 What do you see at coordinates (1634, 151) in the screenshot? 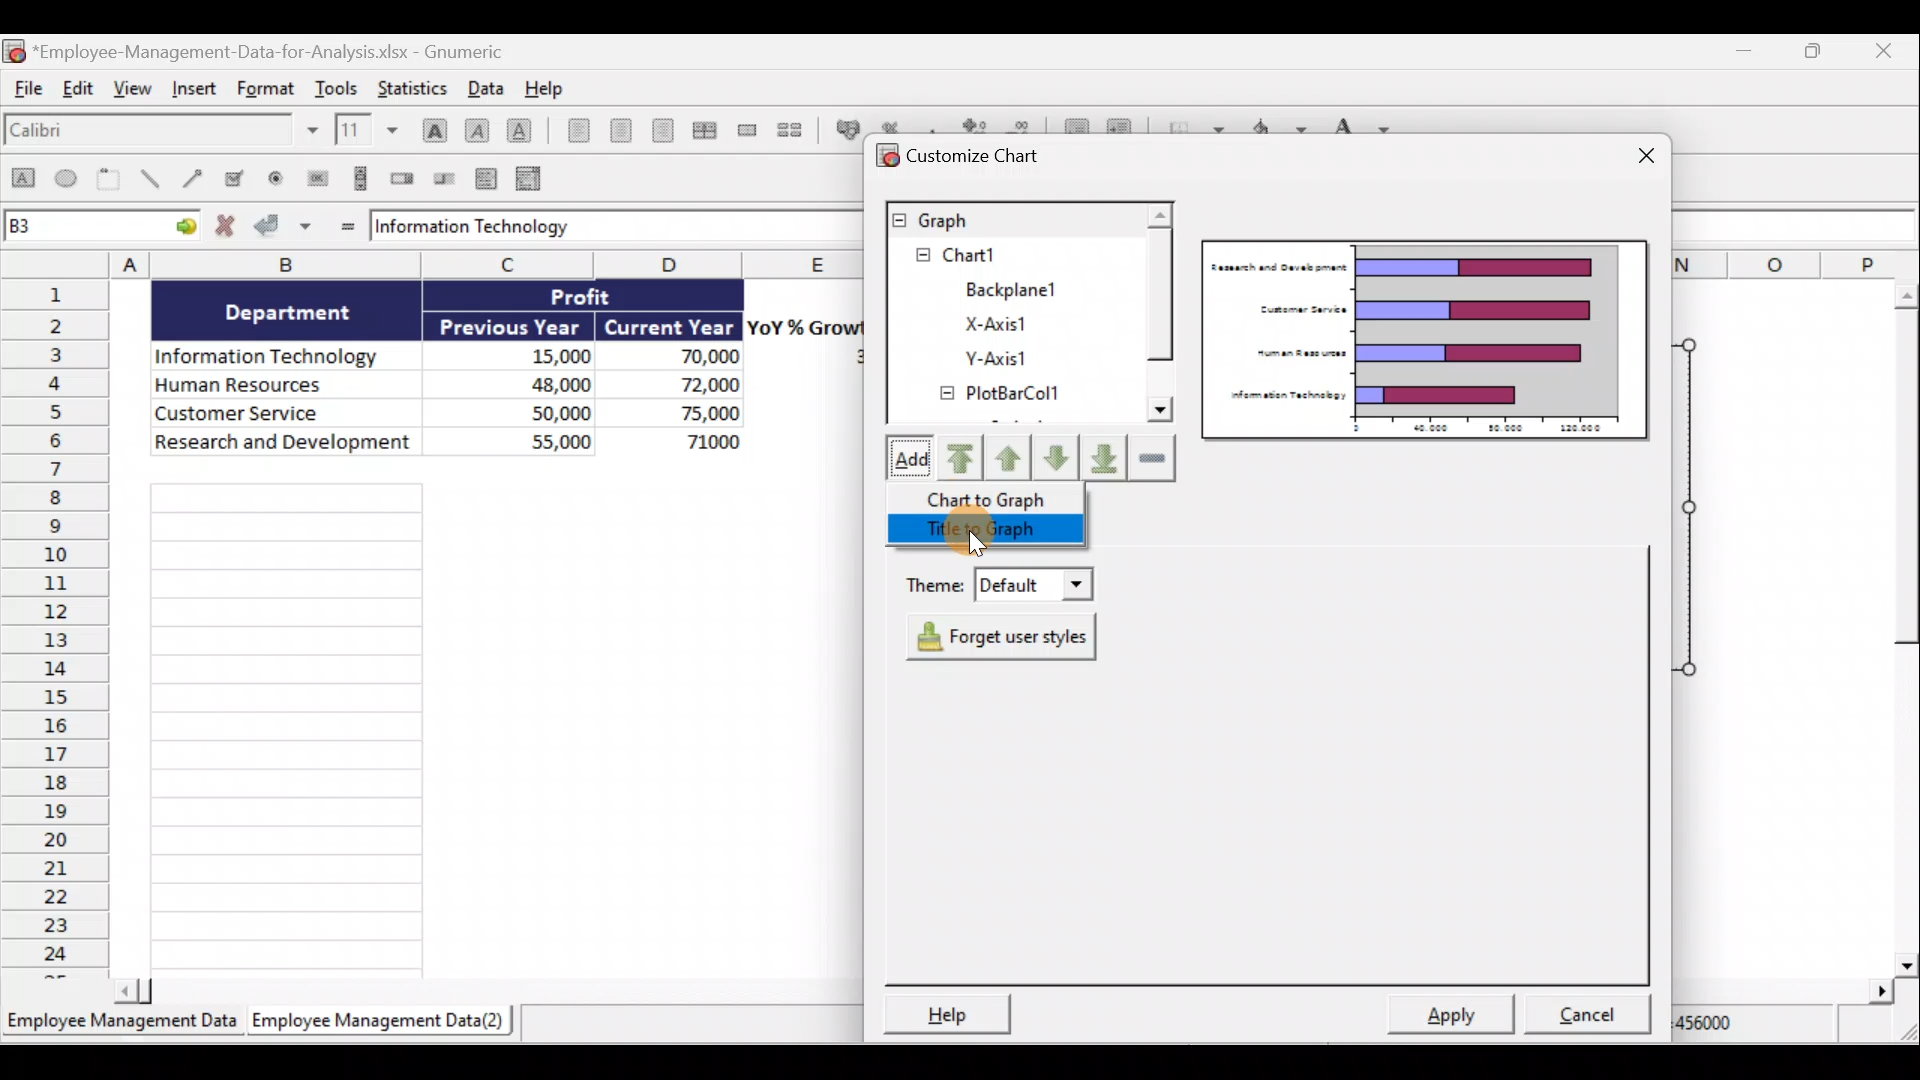
I see `Close` at bounding box center [1634, 151].